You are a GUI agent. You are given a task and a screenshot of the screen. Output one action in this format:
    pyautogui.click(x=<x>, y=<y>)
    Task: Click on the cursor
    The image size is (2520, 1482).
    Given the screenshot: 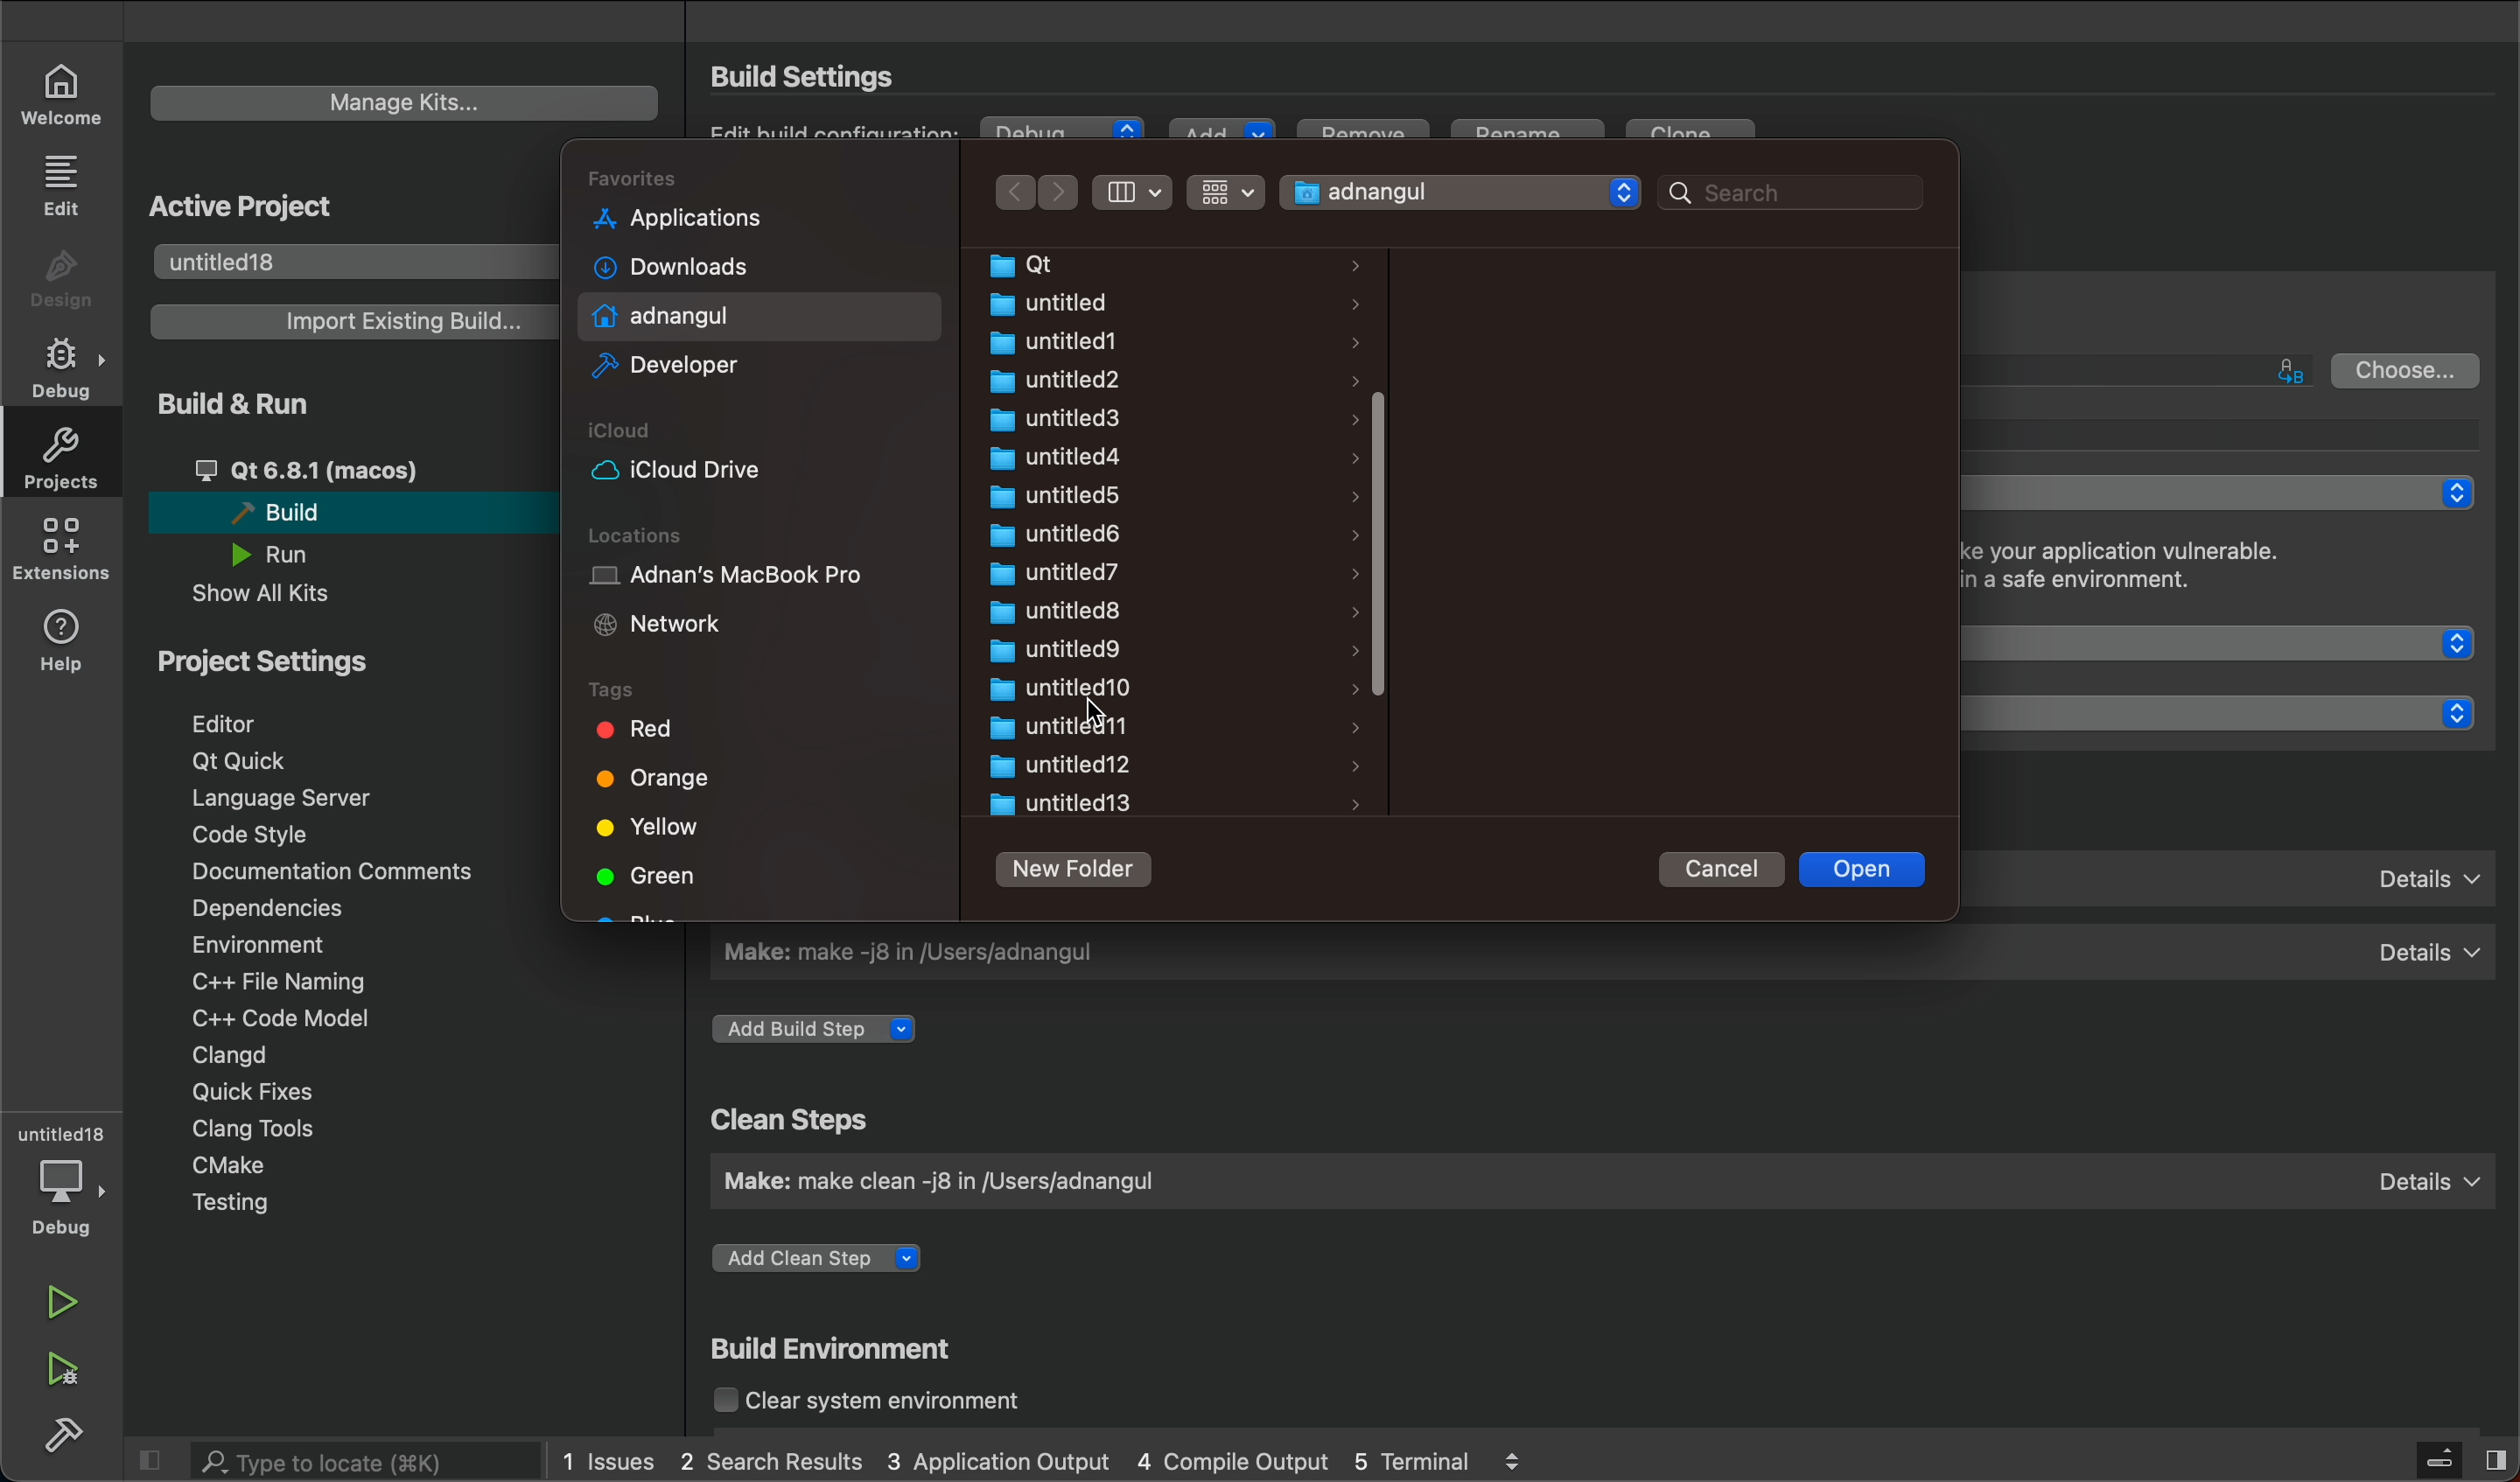 What is the action you would take?
    pyautogui.click(x=1093, y=709)
    